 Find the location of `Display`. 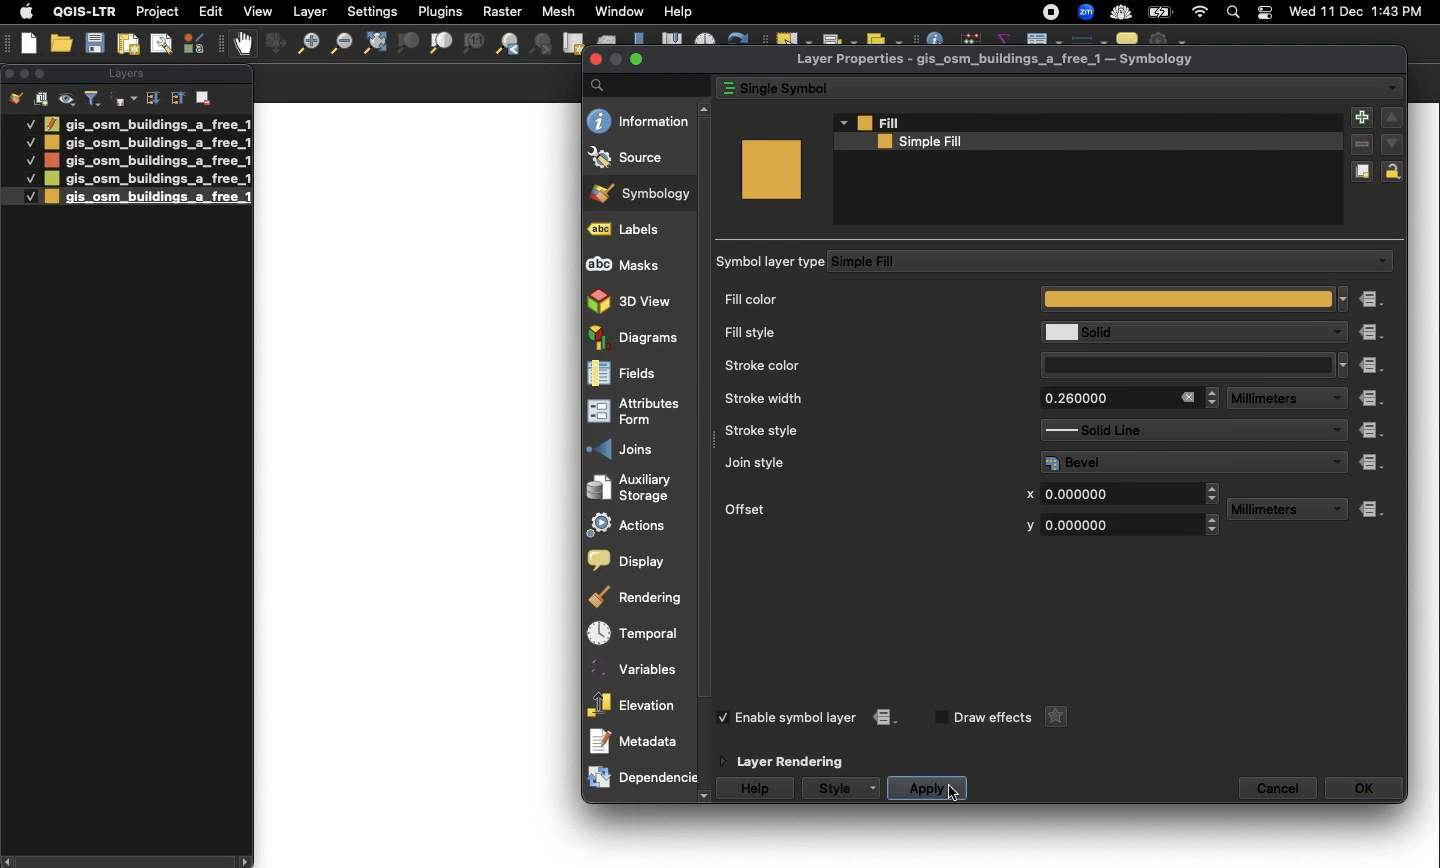

Display is located at coordinates (636, 561).